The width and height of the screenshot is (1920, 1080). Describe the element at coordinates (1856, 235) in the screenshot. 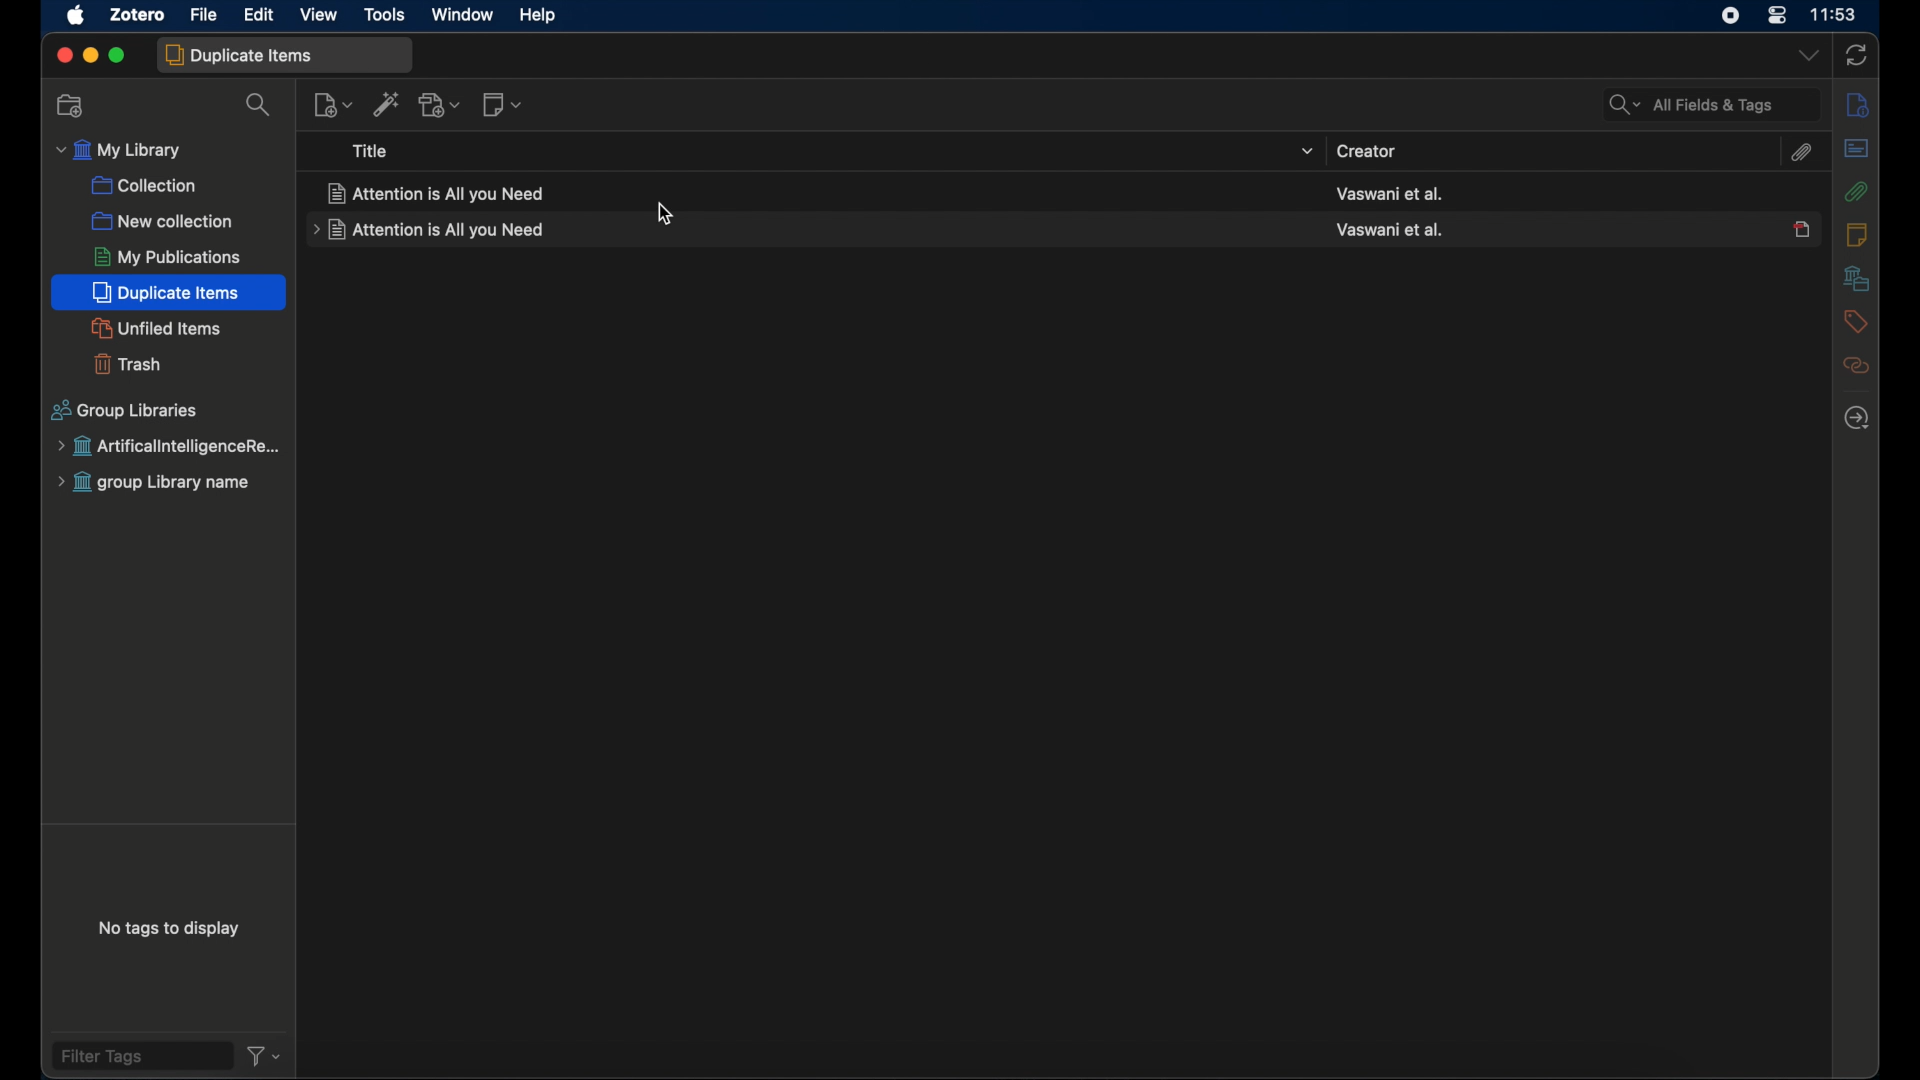

I see `notes` at that location.